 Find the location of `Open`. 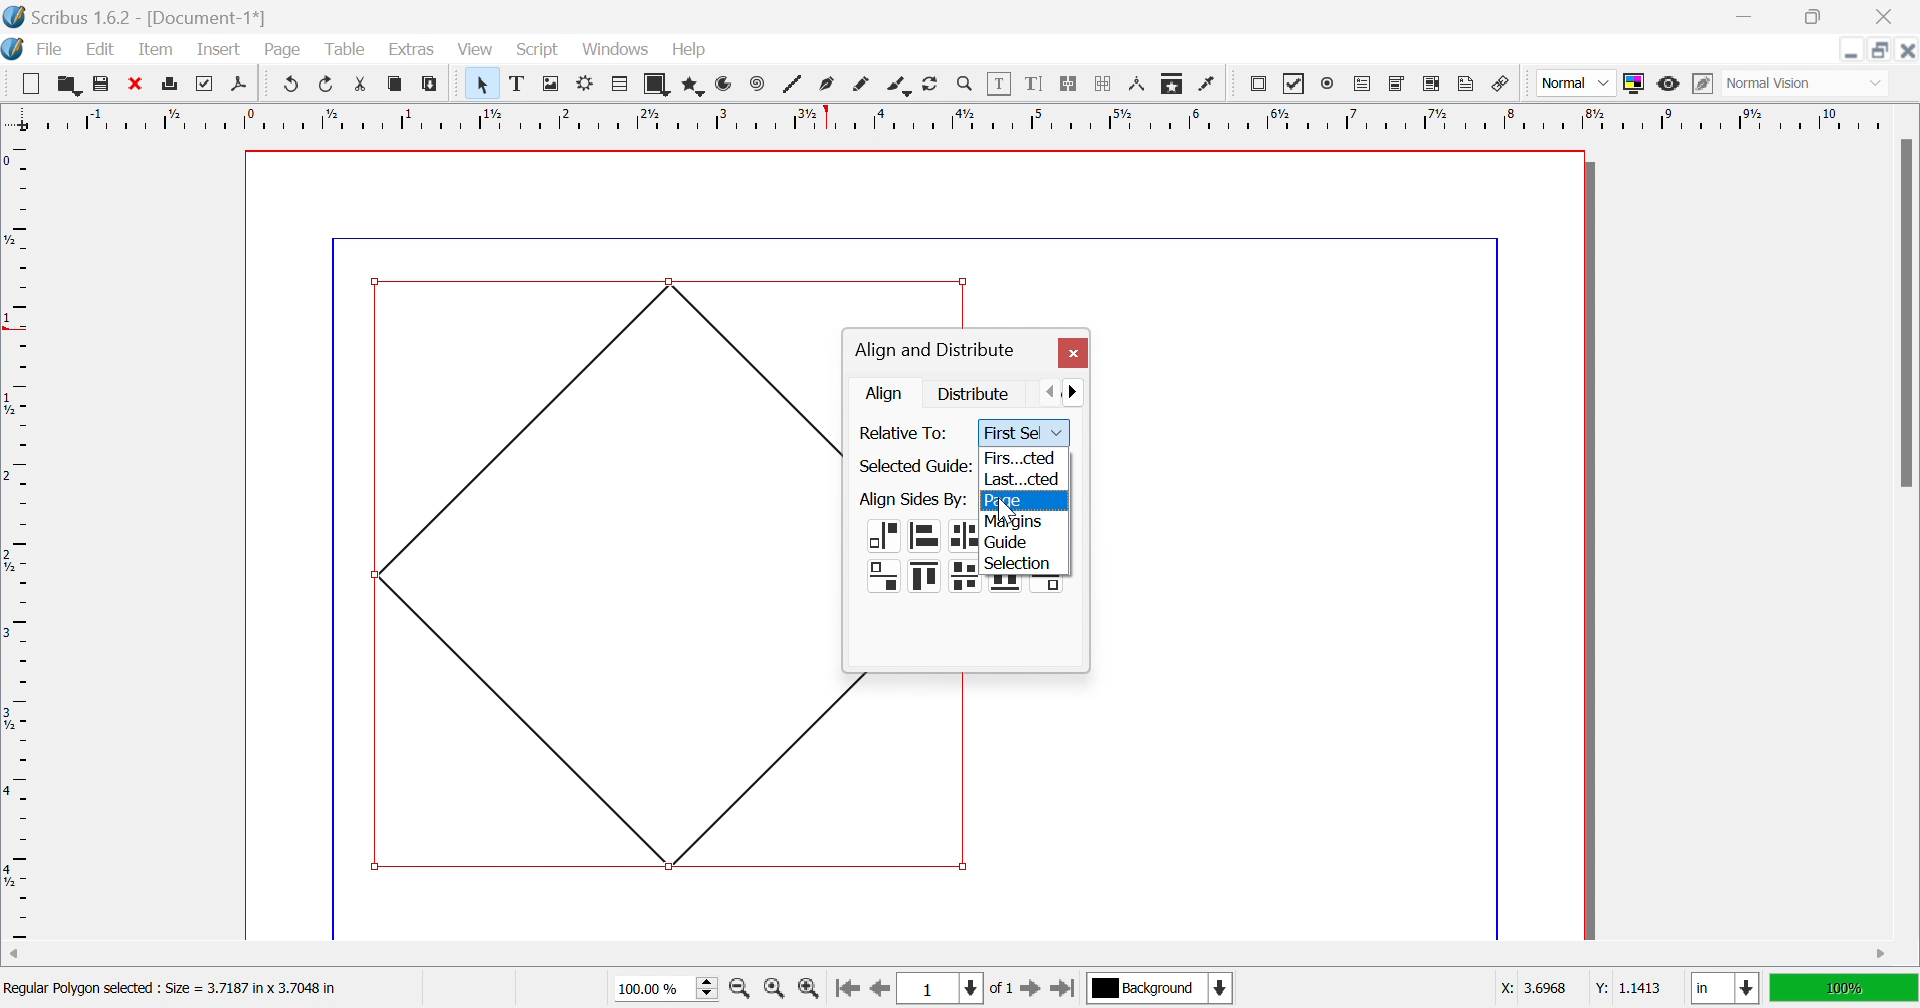

Open is located at coordinates (69, 83).